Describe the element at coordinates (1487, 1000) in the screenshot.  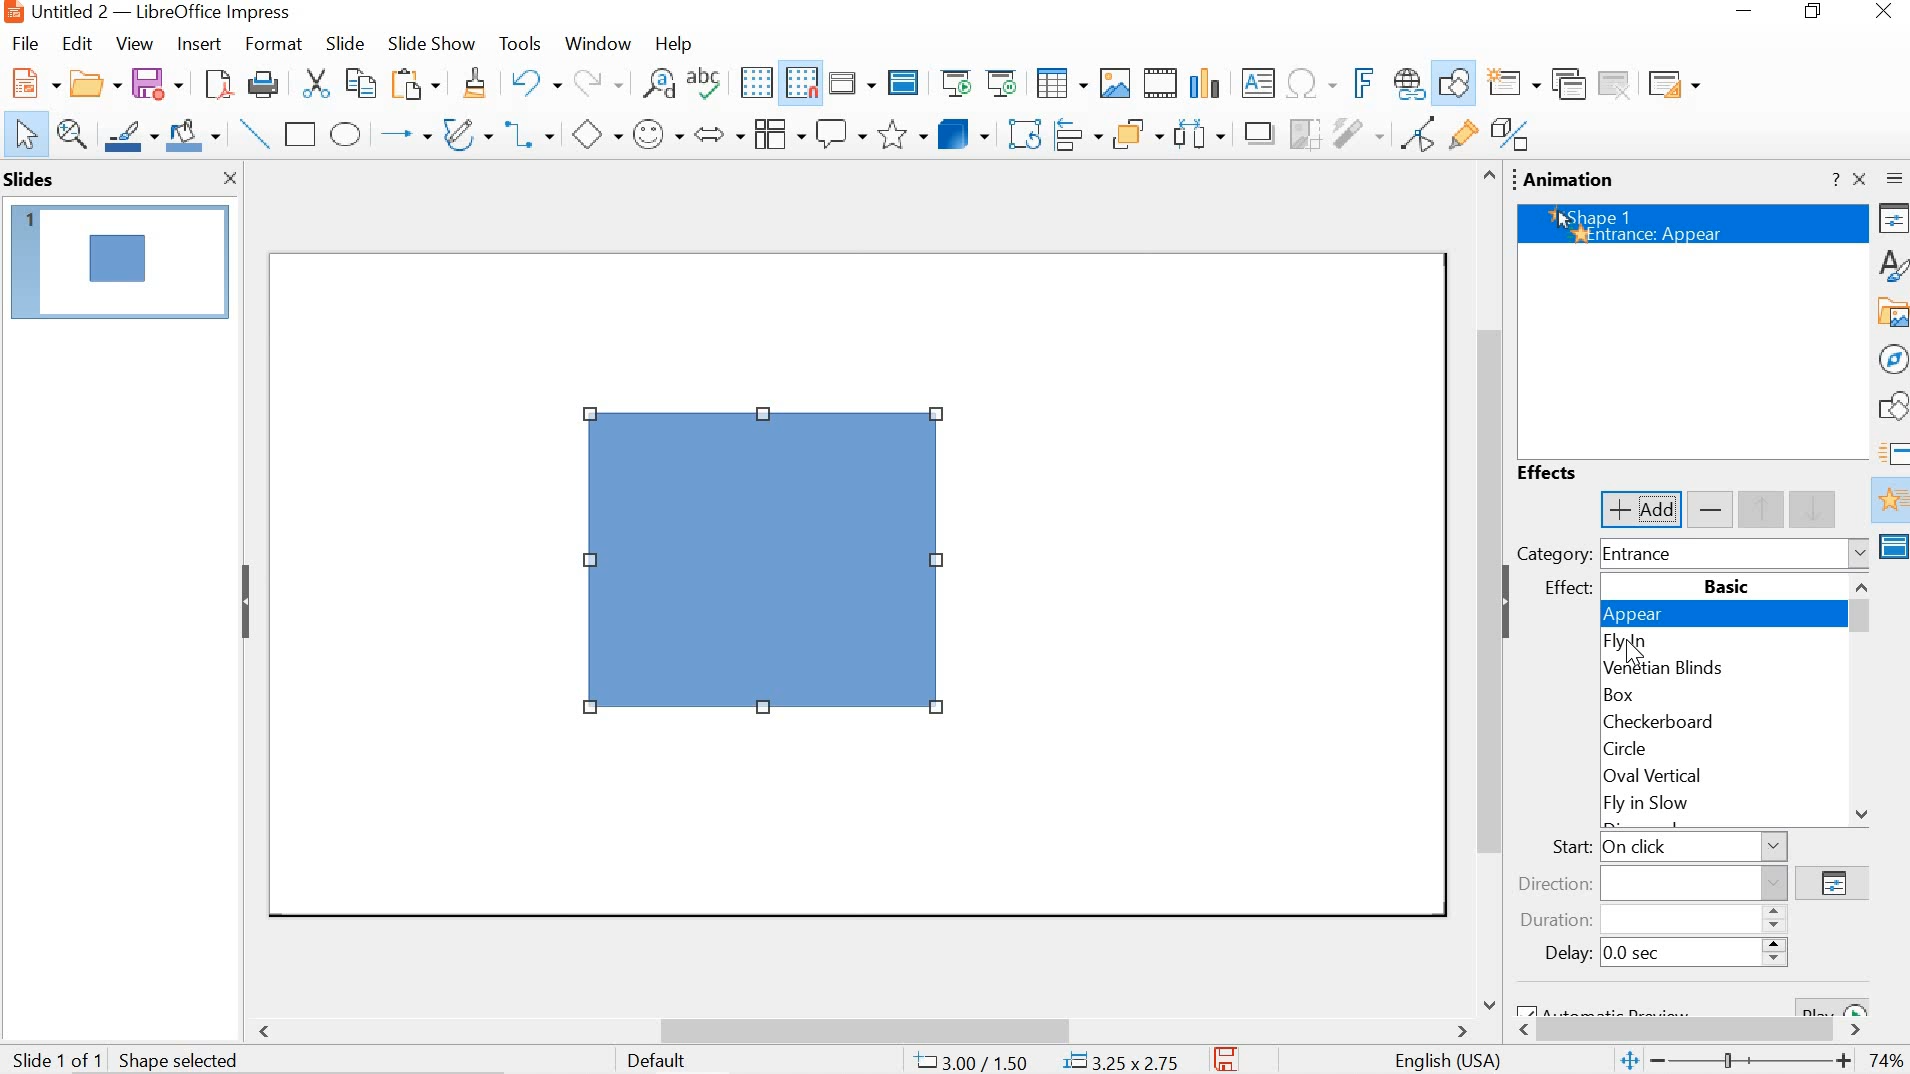
I see `Move down` at that location.